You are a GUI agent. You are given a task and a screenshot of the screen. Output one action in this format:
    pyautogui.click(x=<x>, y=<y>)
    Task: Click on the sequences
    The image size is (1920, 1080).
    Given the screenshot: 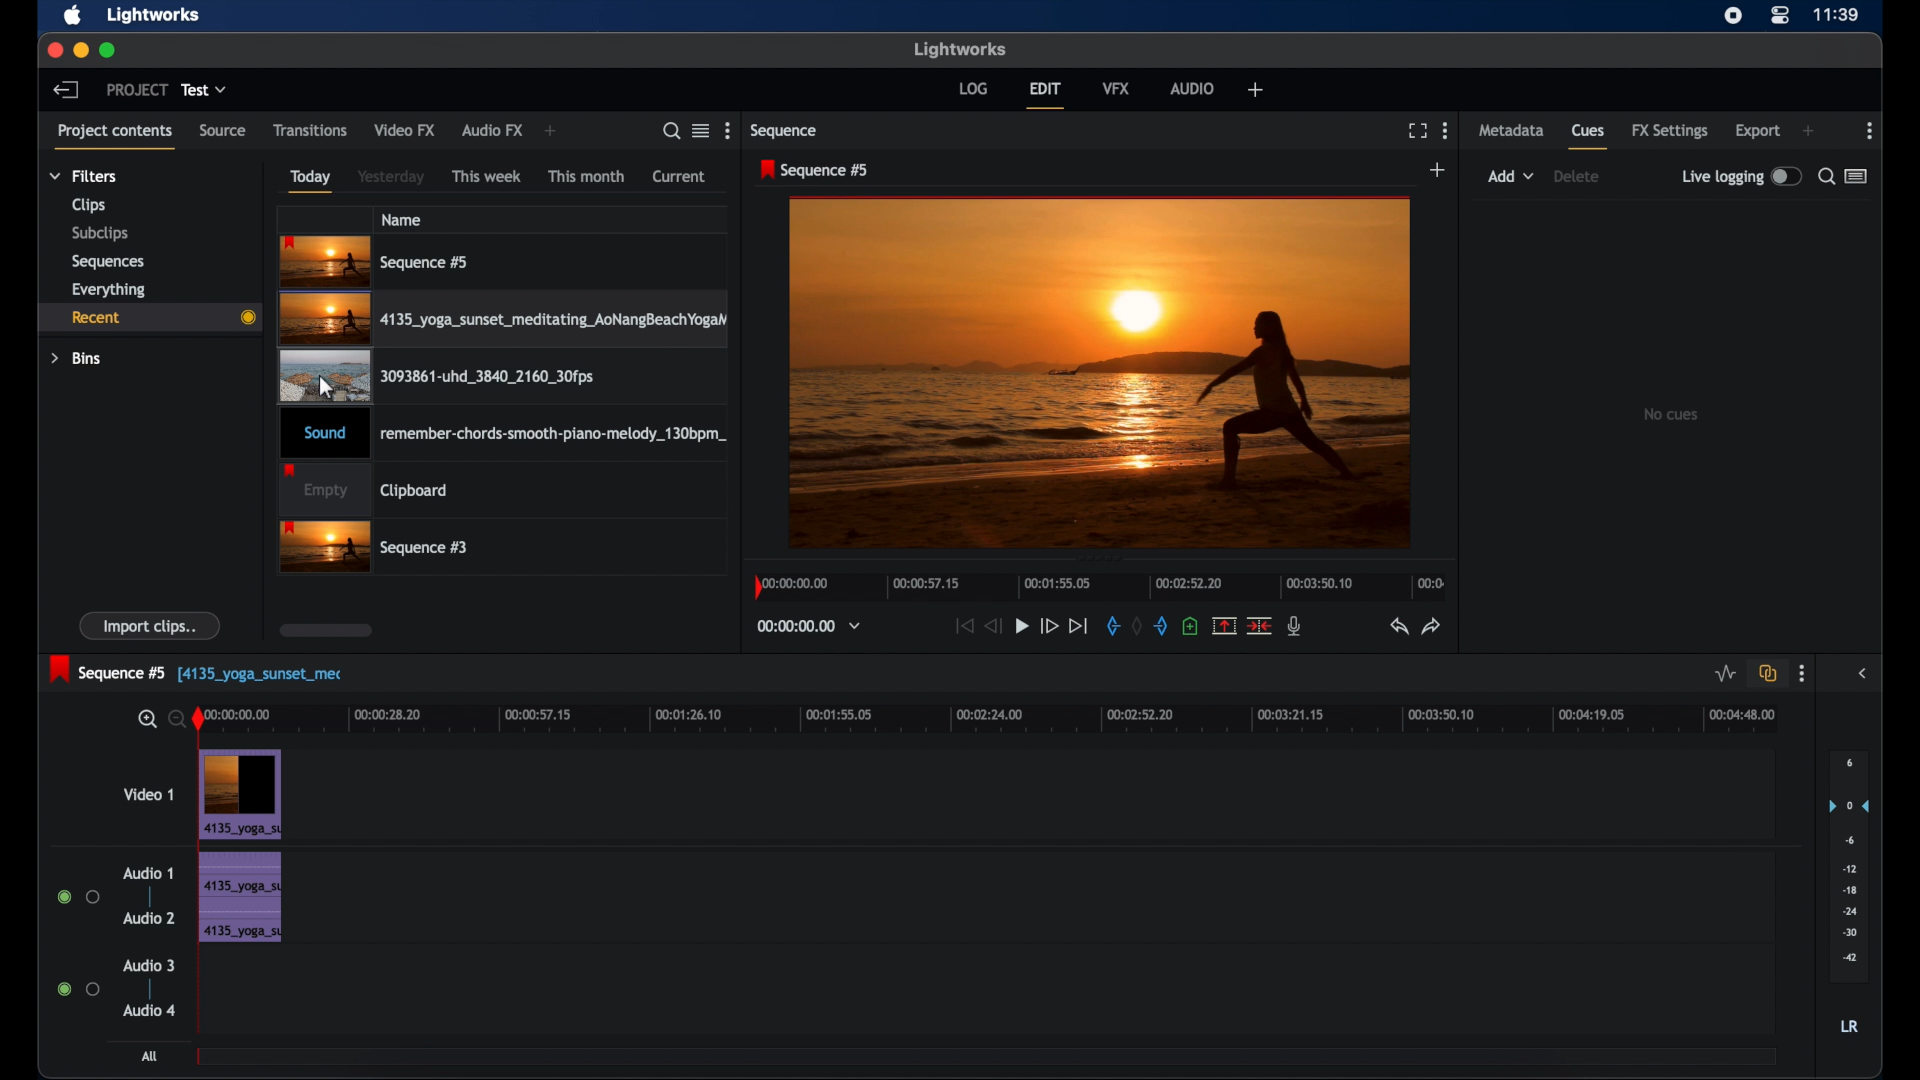 What is the action you would take?
    pyautogui.click(x=107, y=262)
    